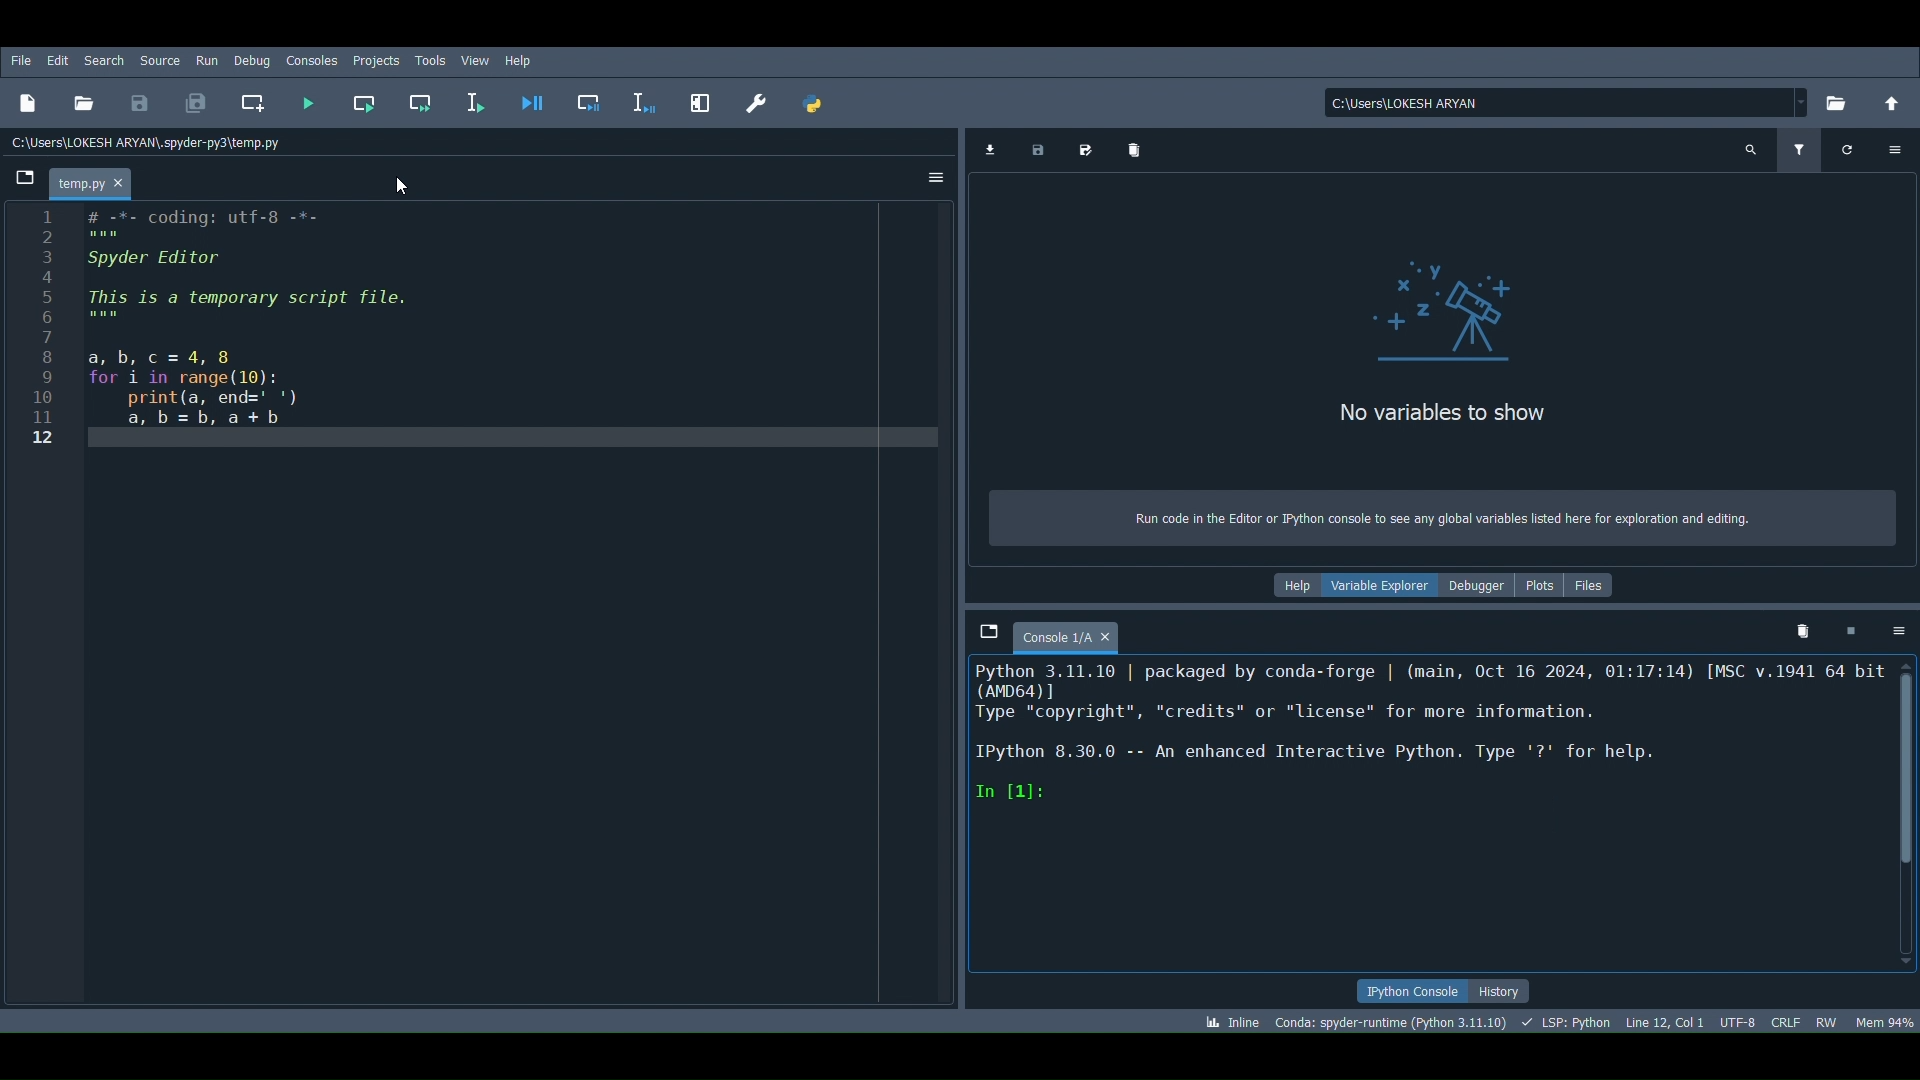 Image resolution: width=1920 pixels, height=1080 pixels. What do you see at coordinates (1850, 631) in the screenshot?
I see `Interrupt kernel` at bounding box center [1850, 631].